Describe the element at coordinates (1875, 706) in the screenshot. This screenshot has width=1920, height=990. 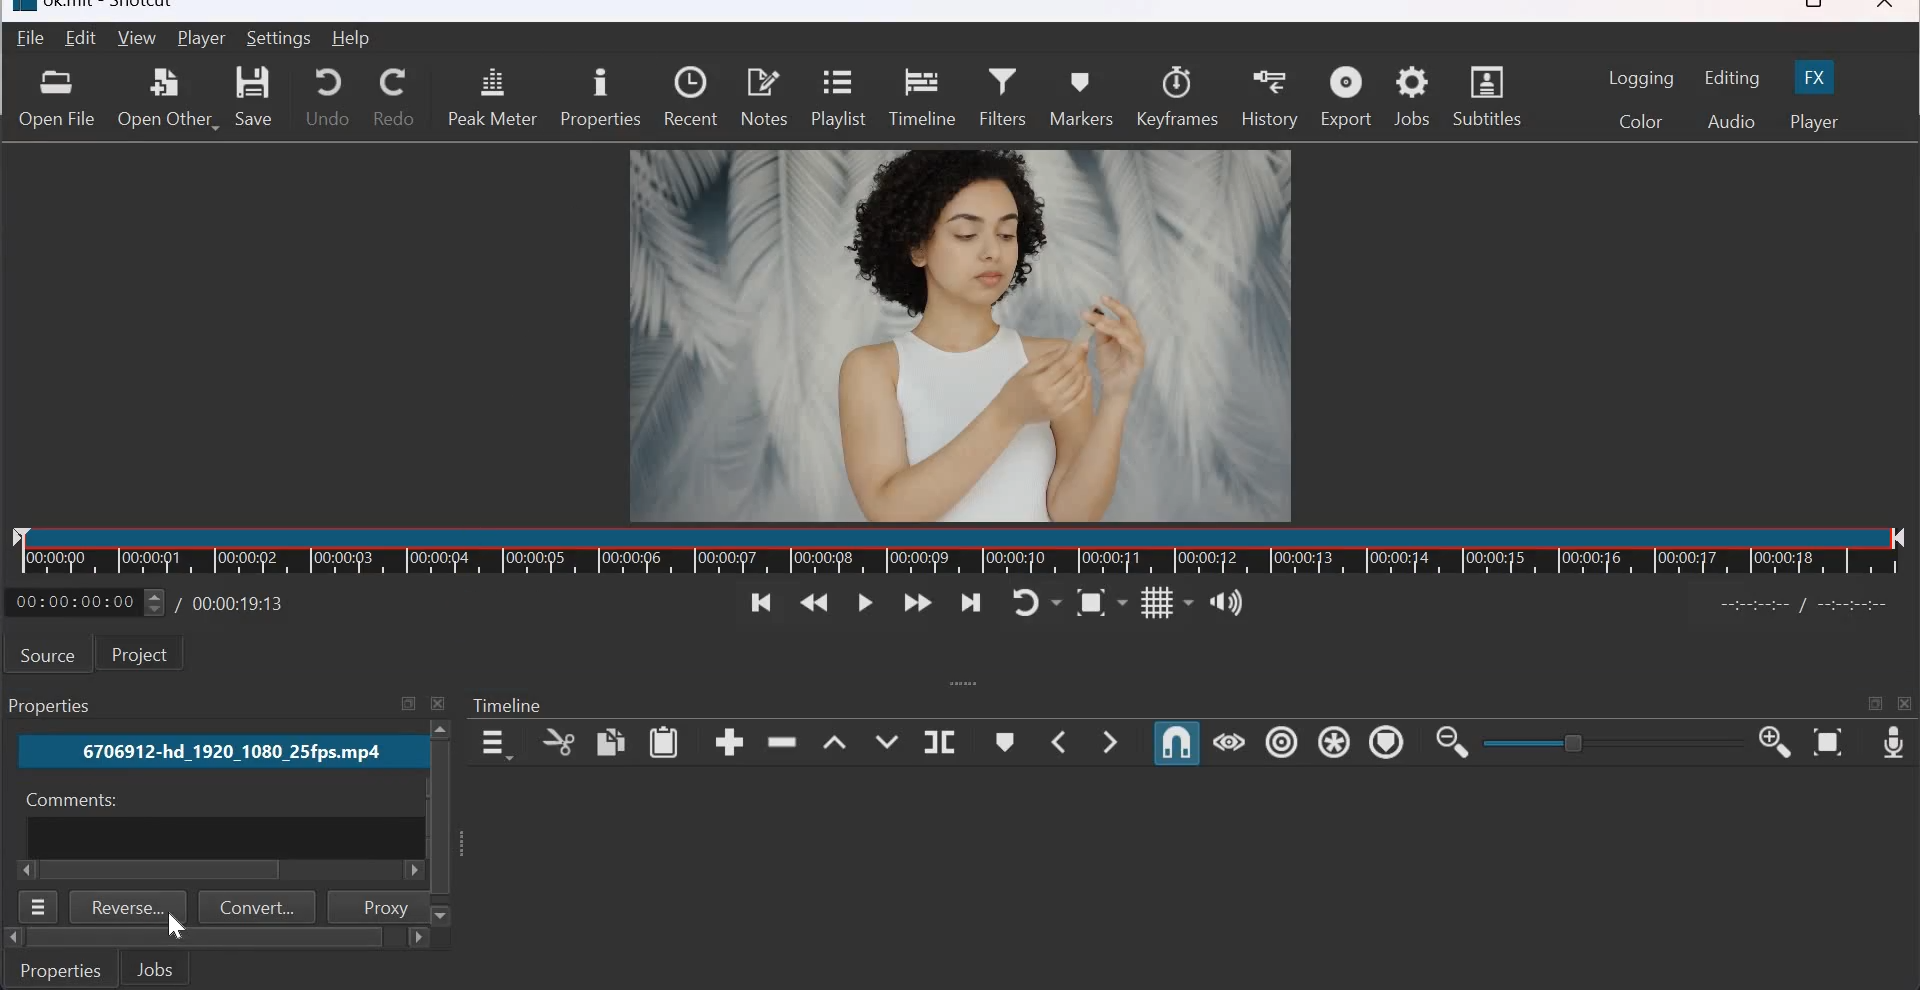
I see `maximize` at that location.